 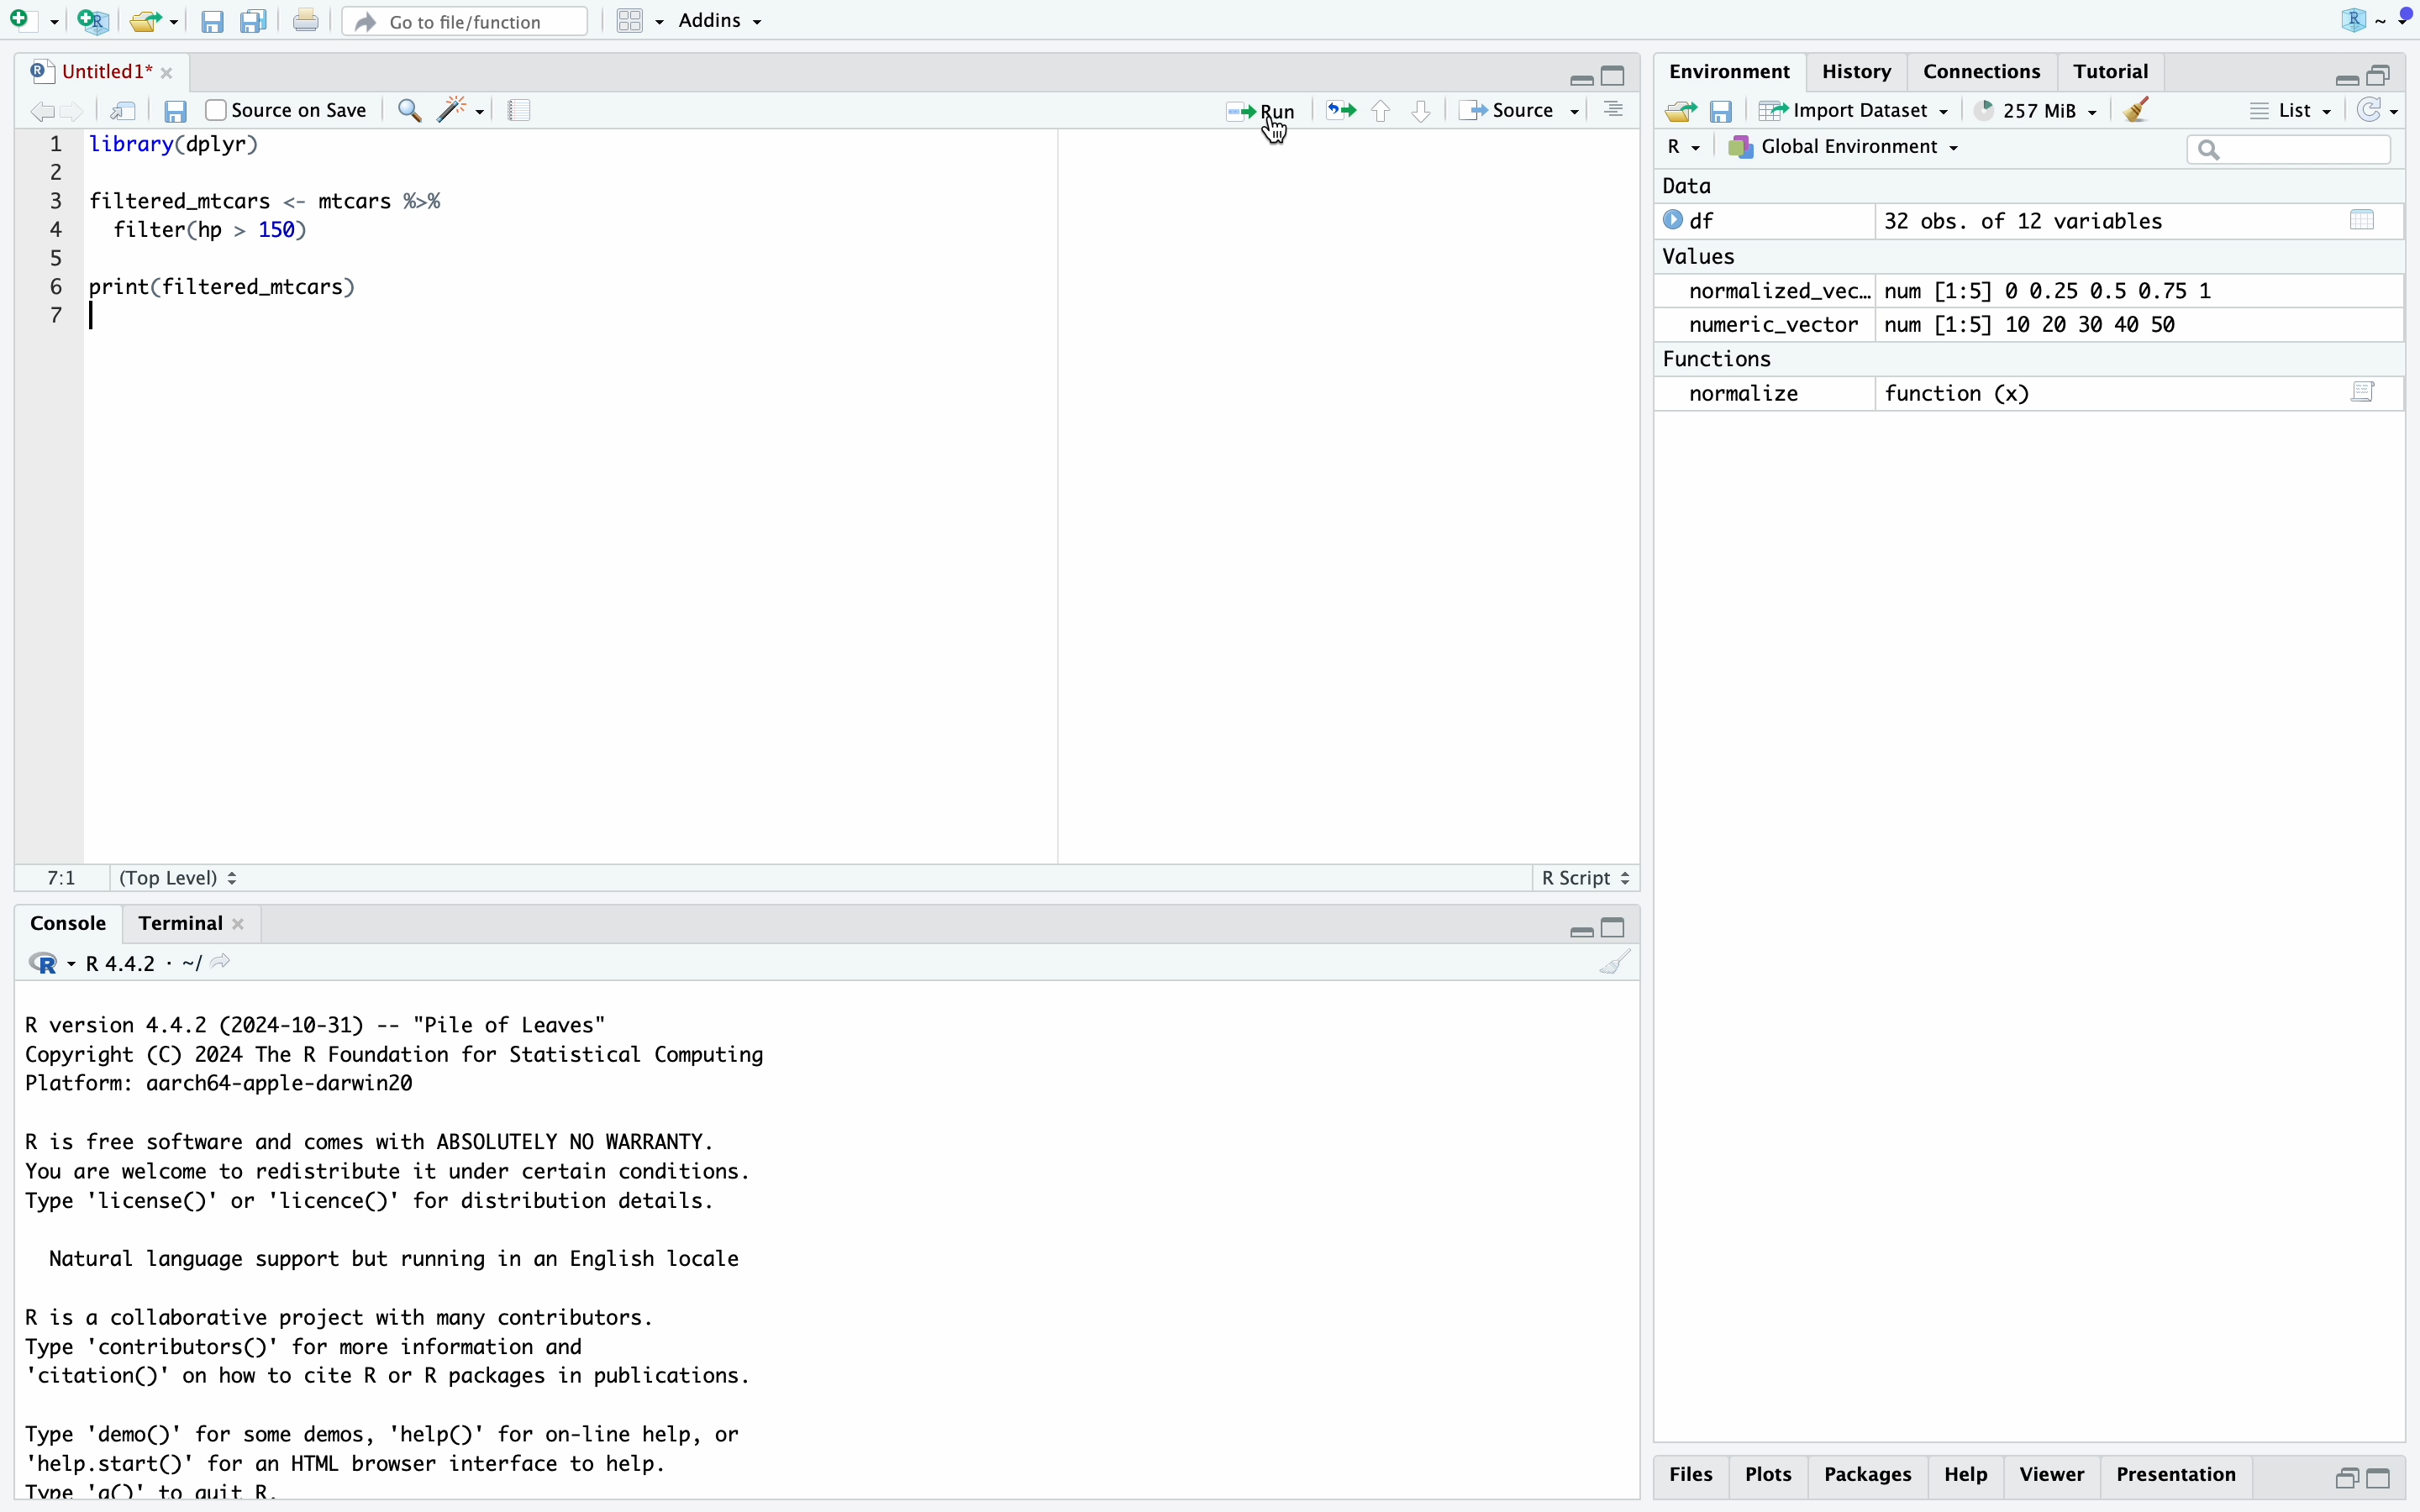 What do you see at coordinates (1386, 112) in the screenshot?
I see `previous section` at bounding box center [1386, 112].